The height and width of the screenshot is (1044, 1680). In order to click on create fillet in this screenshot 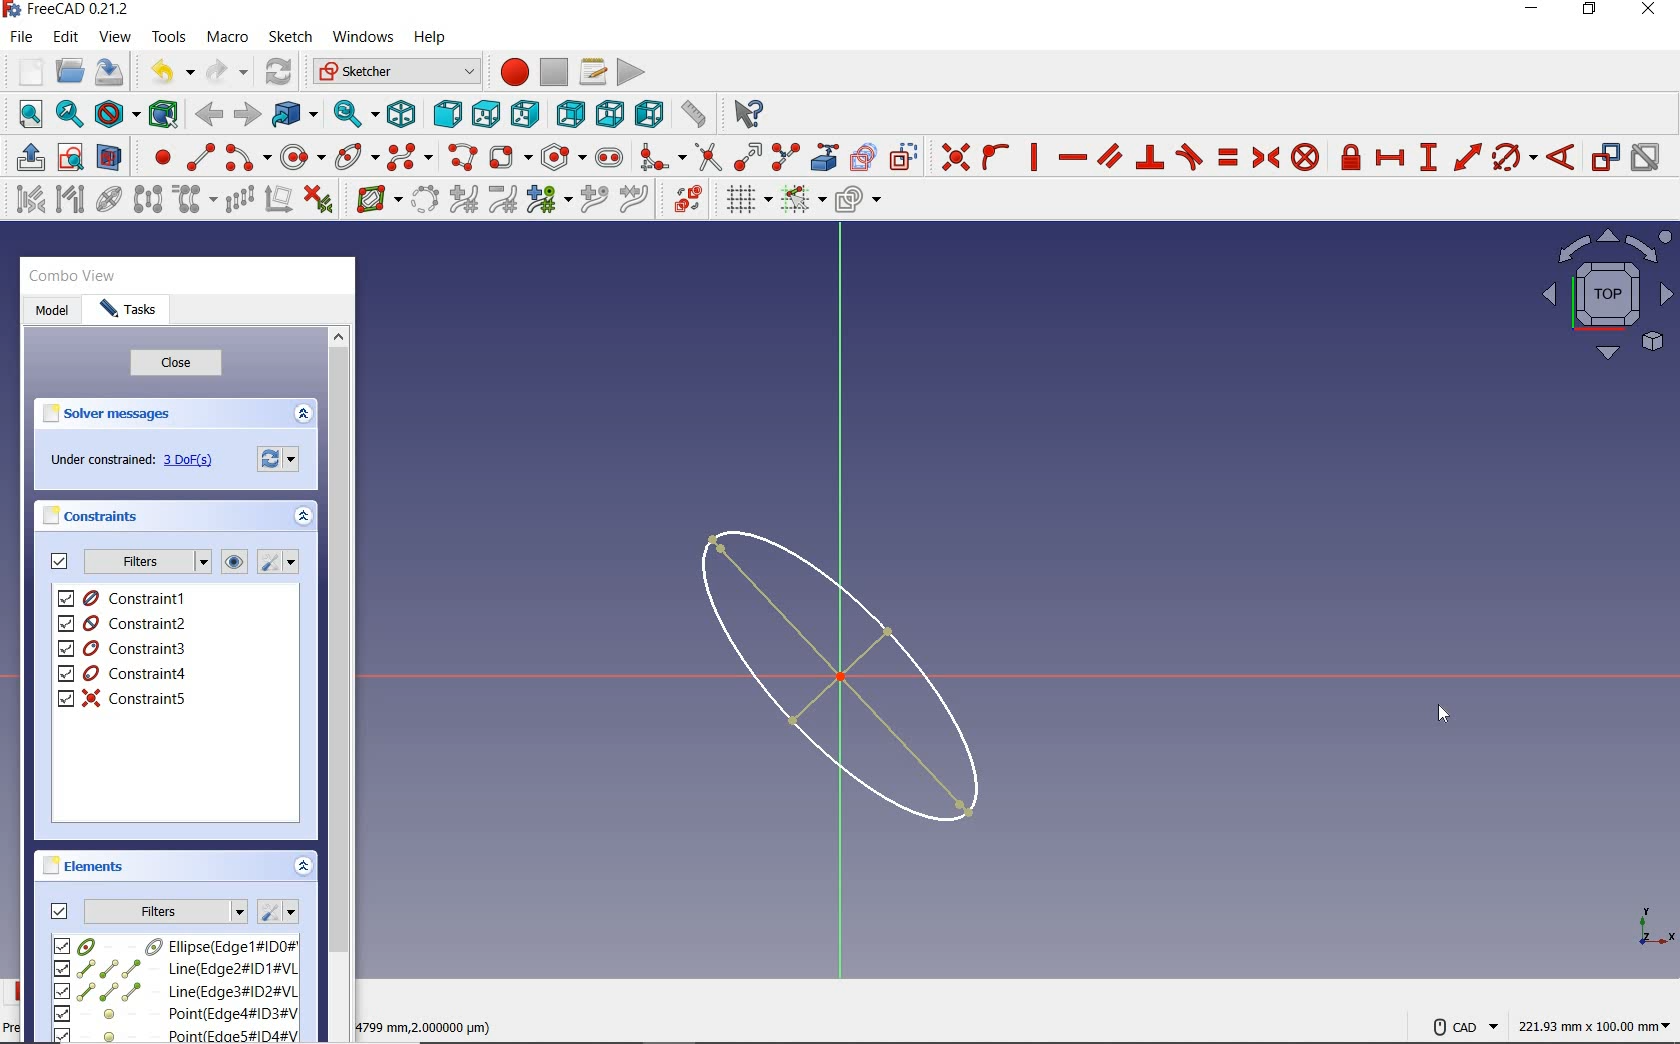, I will do `click(662, 154)`.